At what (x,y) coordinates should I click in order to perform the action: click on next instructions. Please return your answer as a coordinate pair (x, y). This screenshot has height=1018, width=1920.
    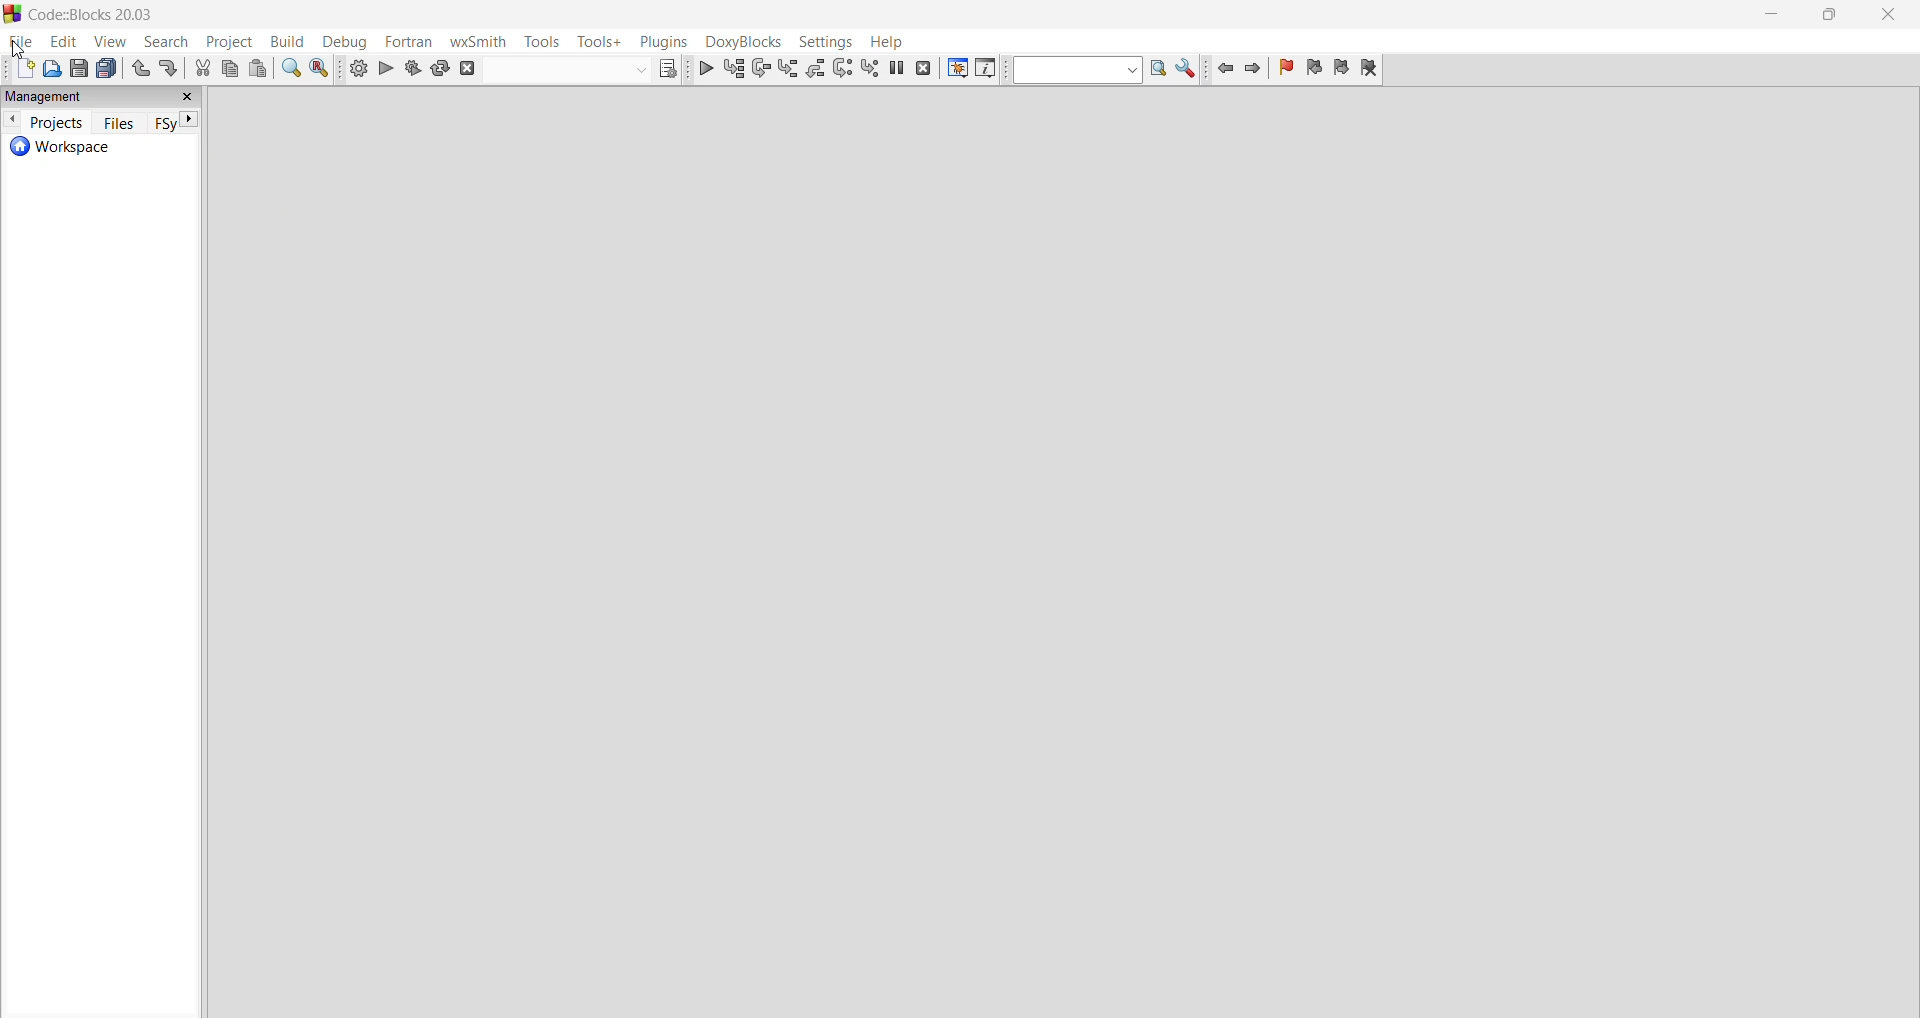
    Looking at the image, I should click on (846, 71).